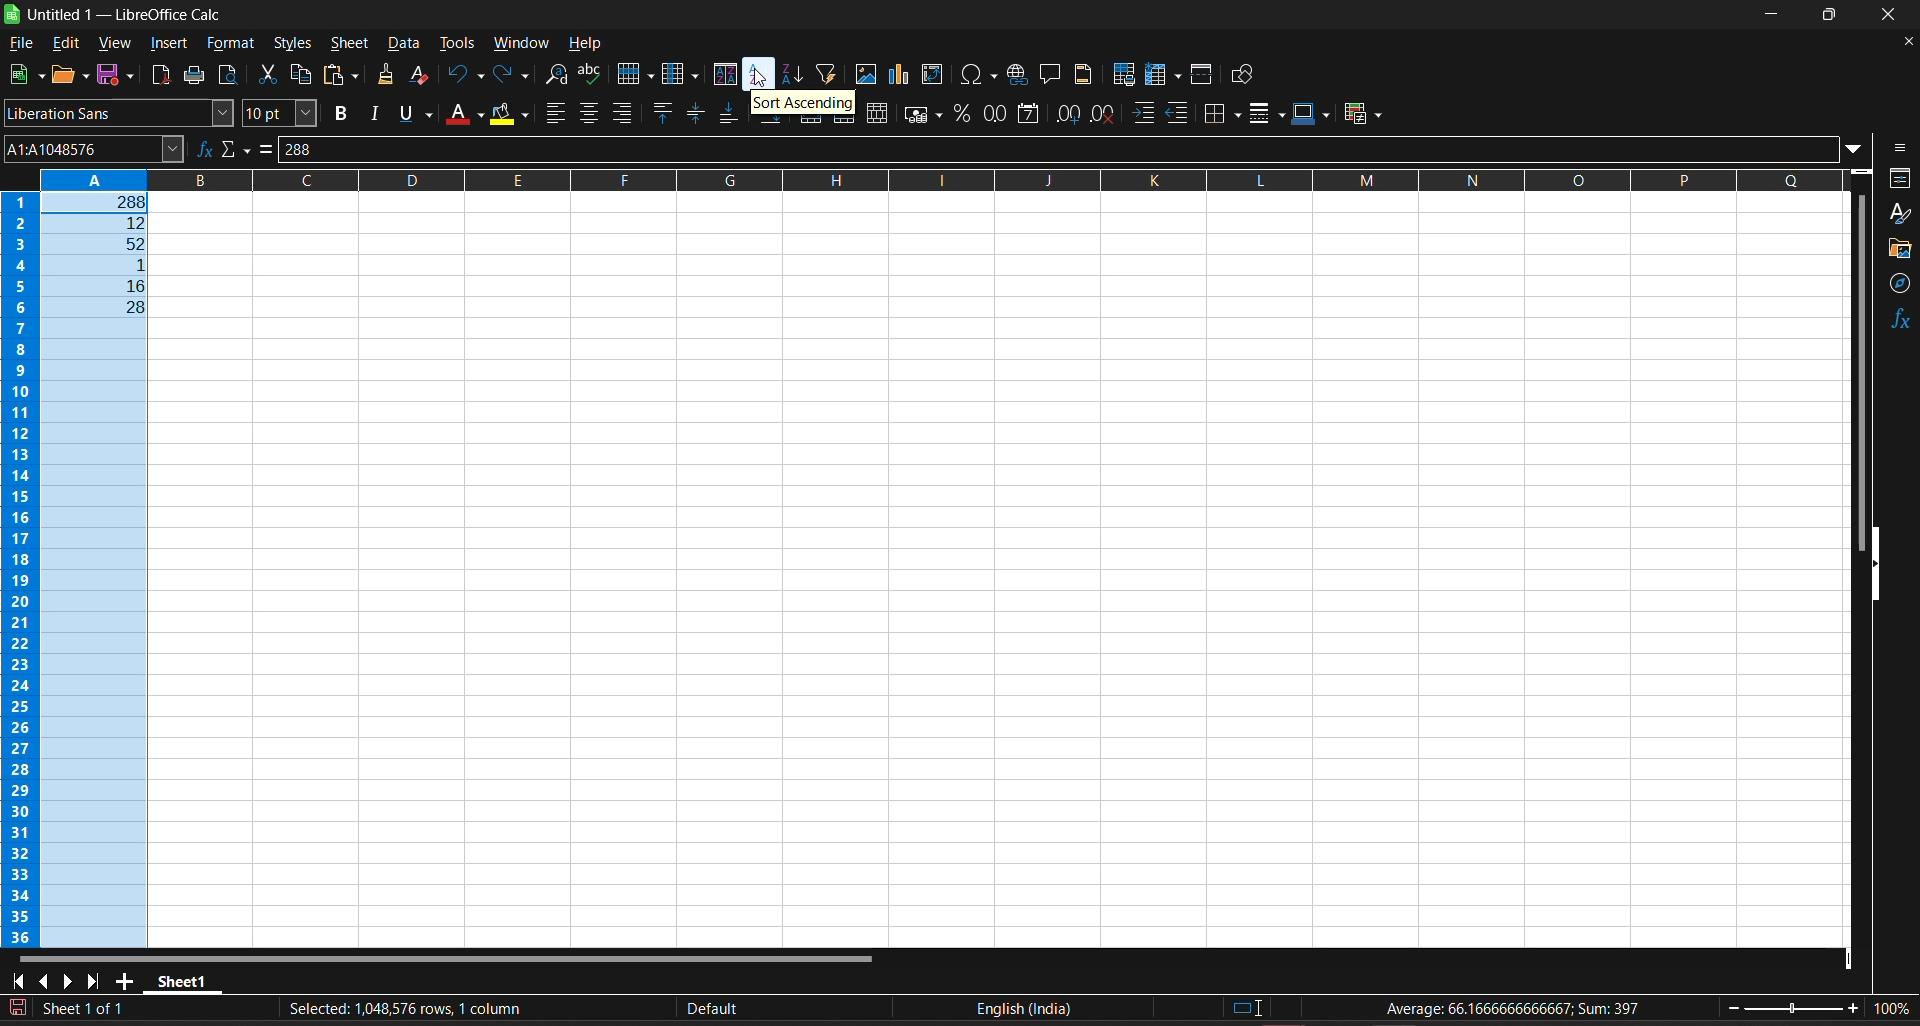 This screenshot has height=1026, width=1920. What do you see at coordinates (231, 43) in the screenshot?
I see `format` at bounding box center [231, 43].